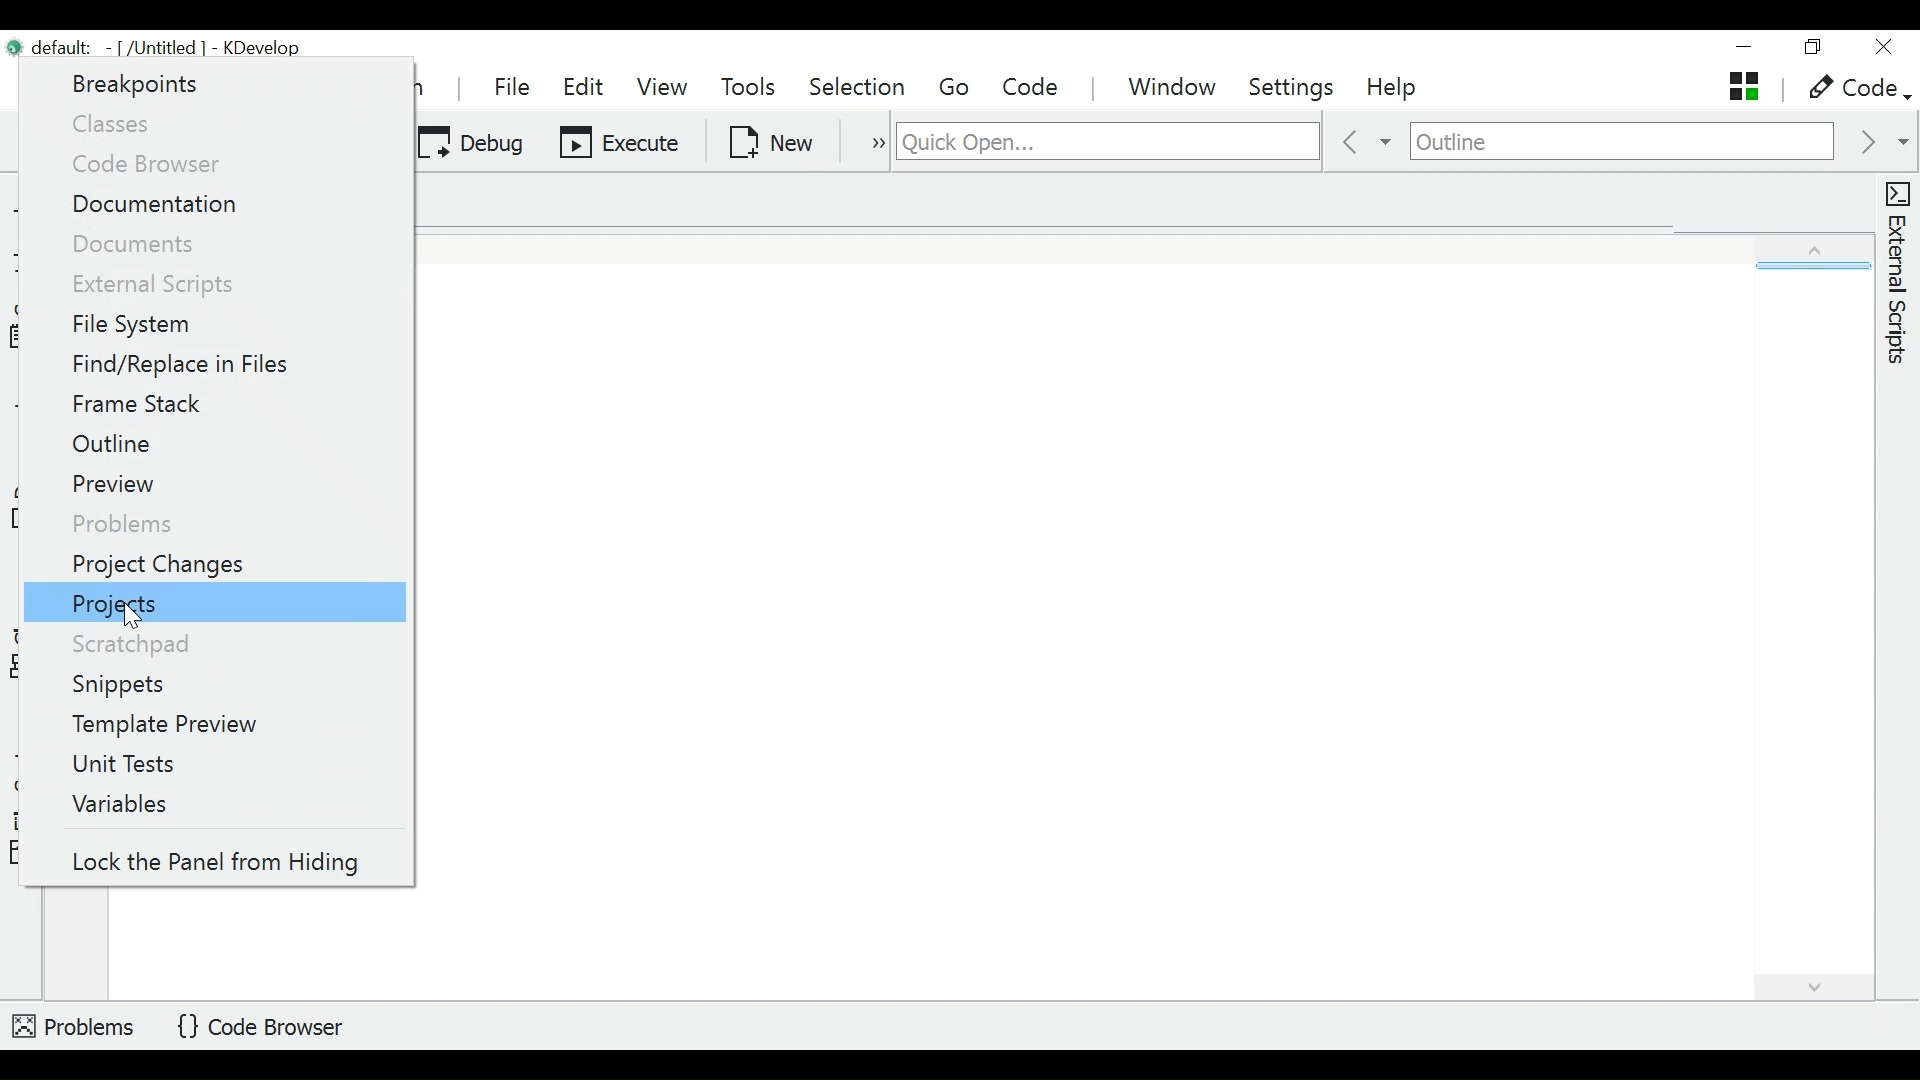 The width and height of the screenshot is (1920, 1080). What do you see at coordinates (139, 325) in the screenshot?
I see `File System` at bounding box center [139, 325].